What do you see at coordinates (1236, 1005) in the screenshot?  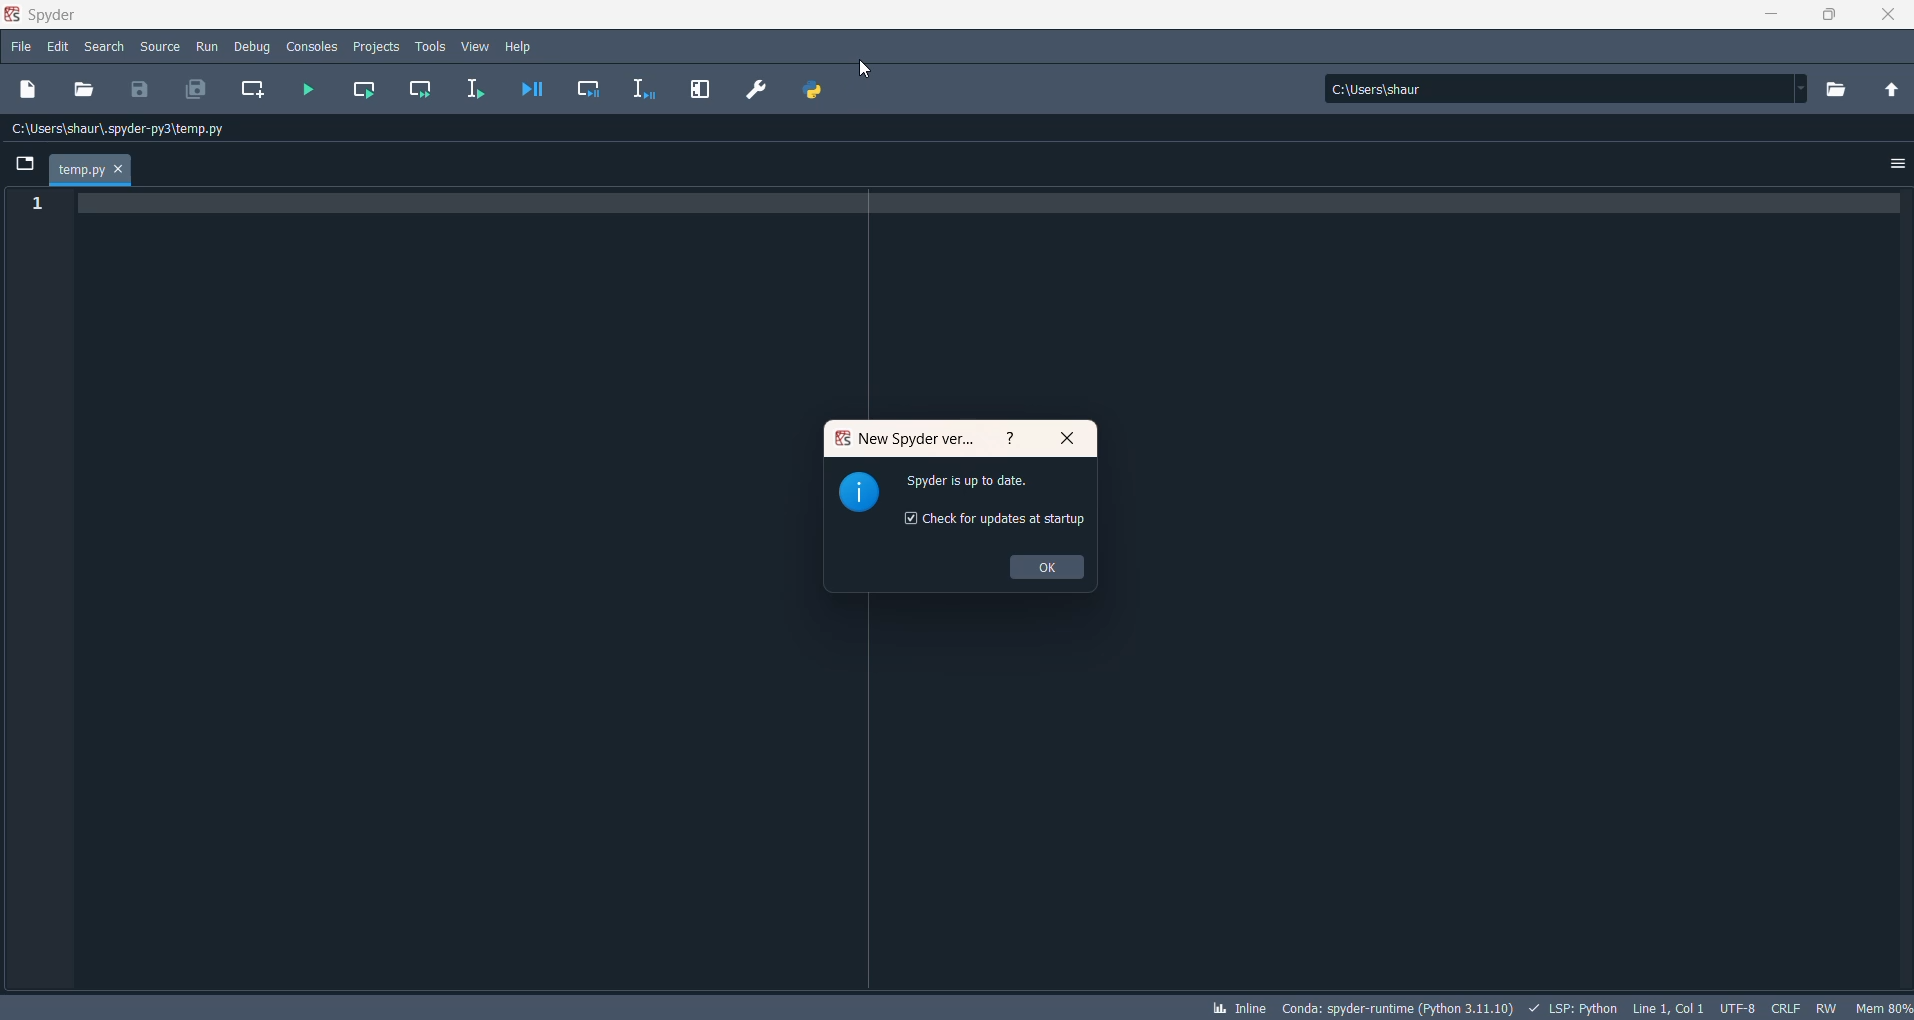 I see `INLINE` at bounding box center [1236, 1005].